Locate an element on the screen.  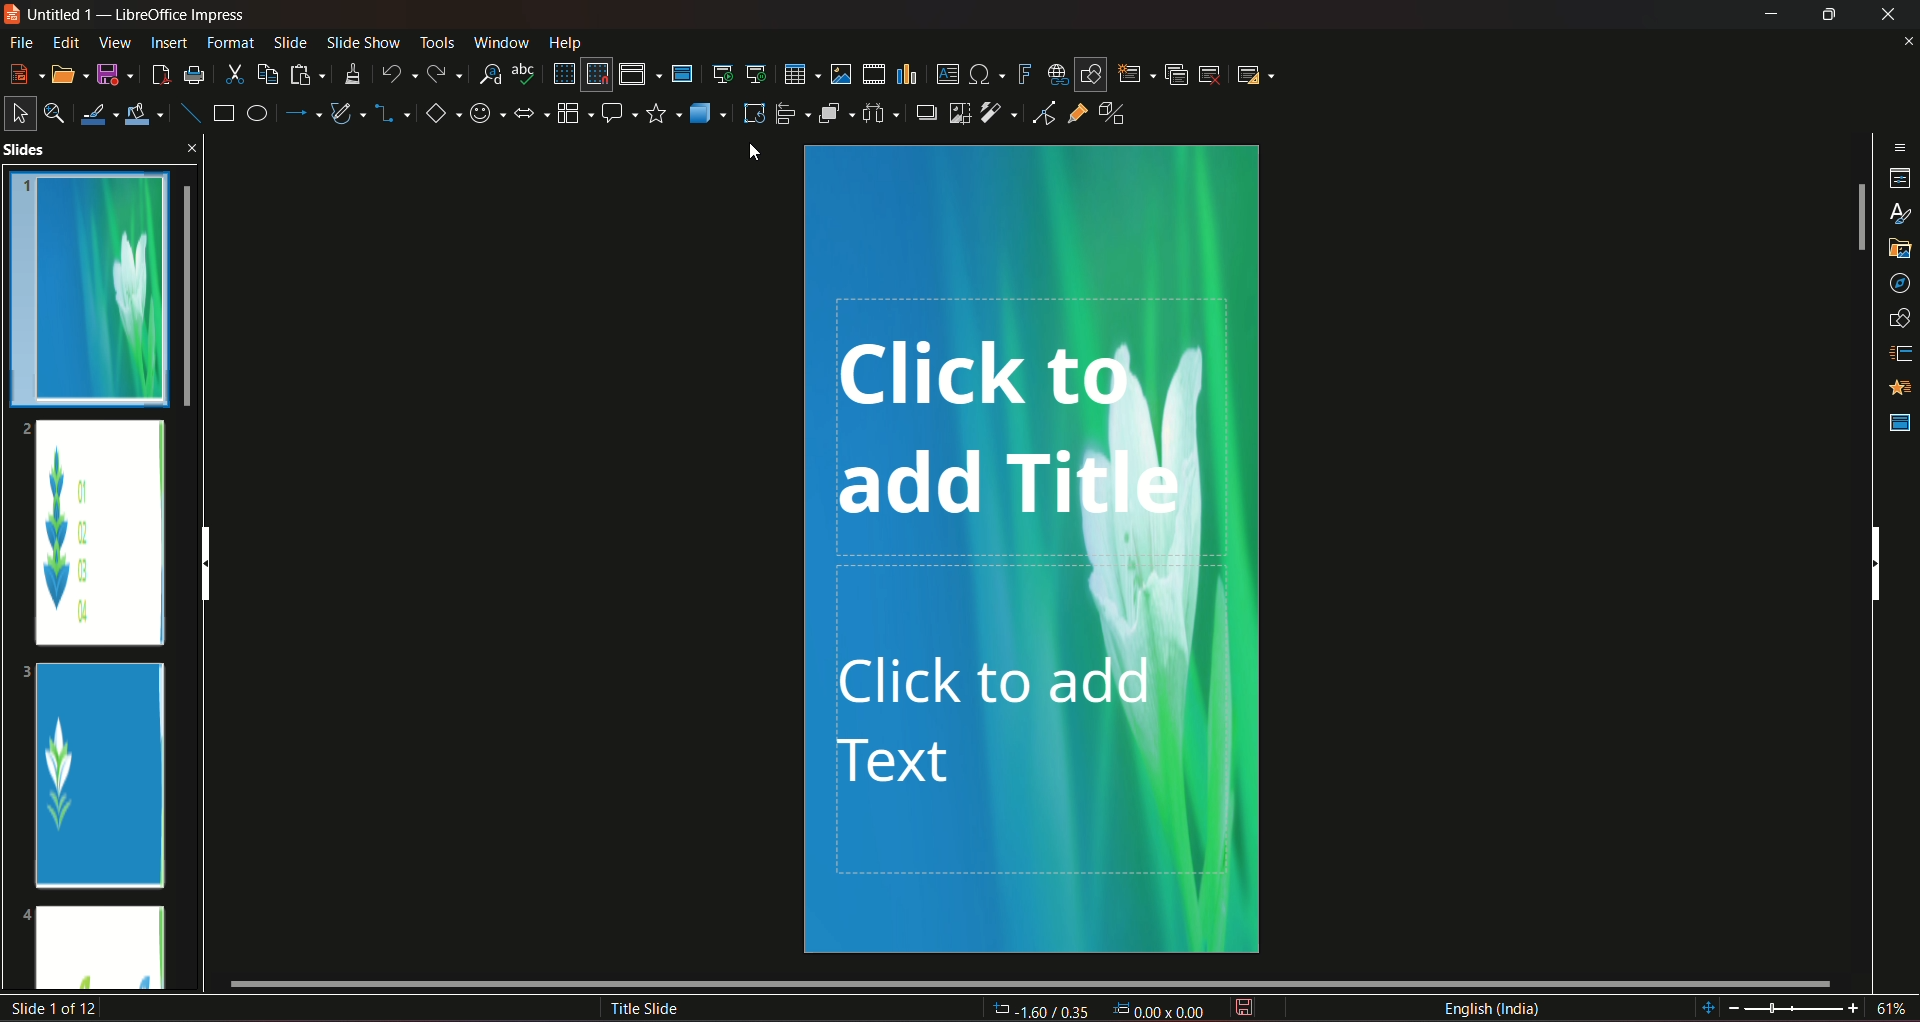
cut is located at coordinates (234, 73).